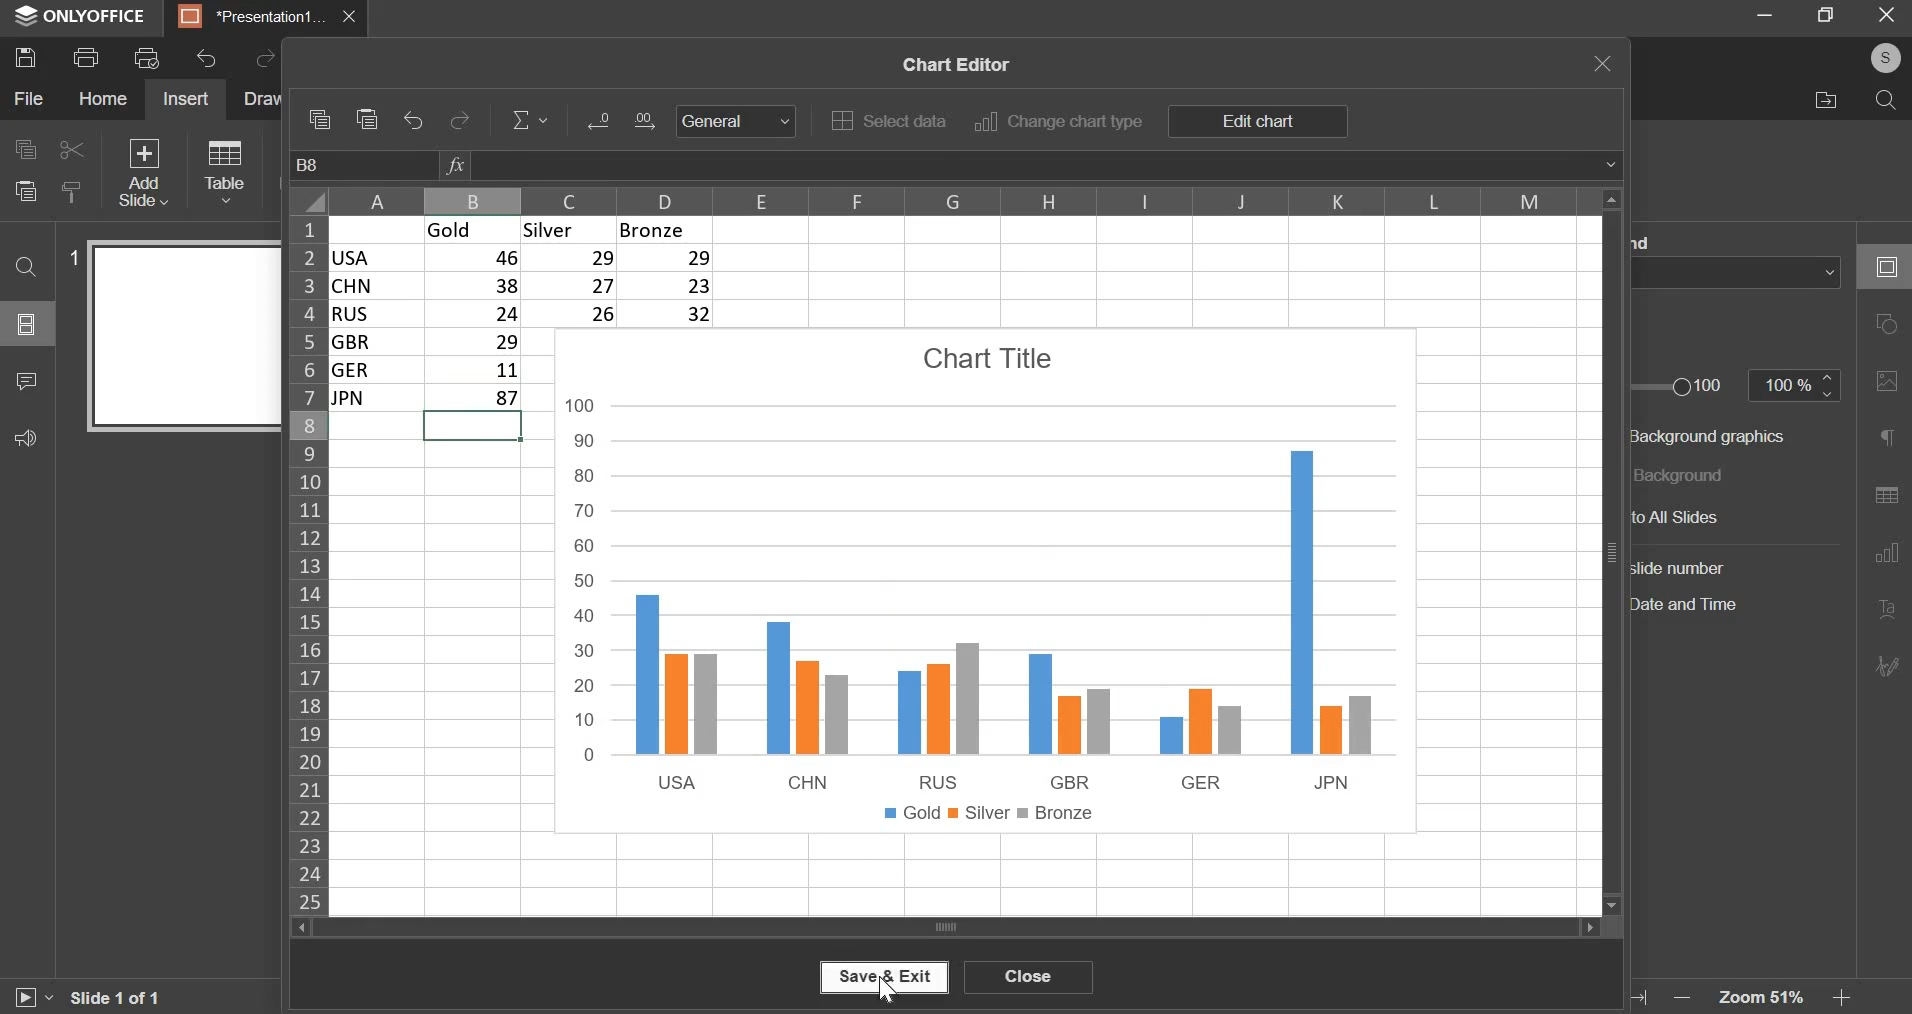 Image resolution: width=1912 pixels, height=1014 pixels. I want to click on text art settings, so click(1884, 611).